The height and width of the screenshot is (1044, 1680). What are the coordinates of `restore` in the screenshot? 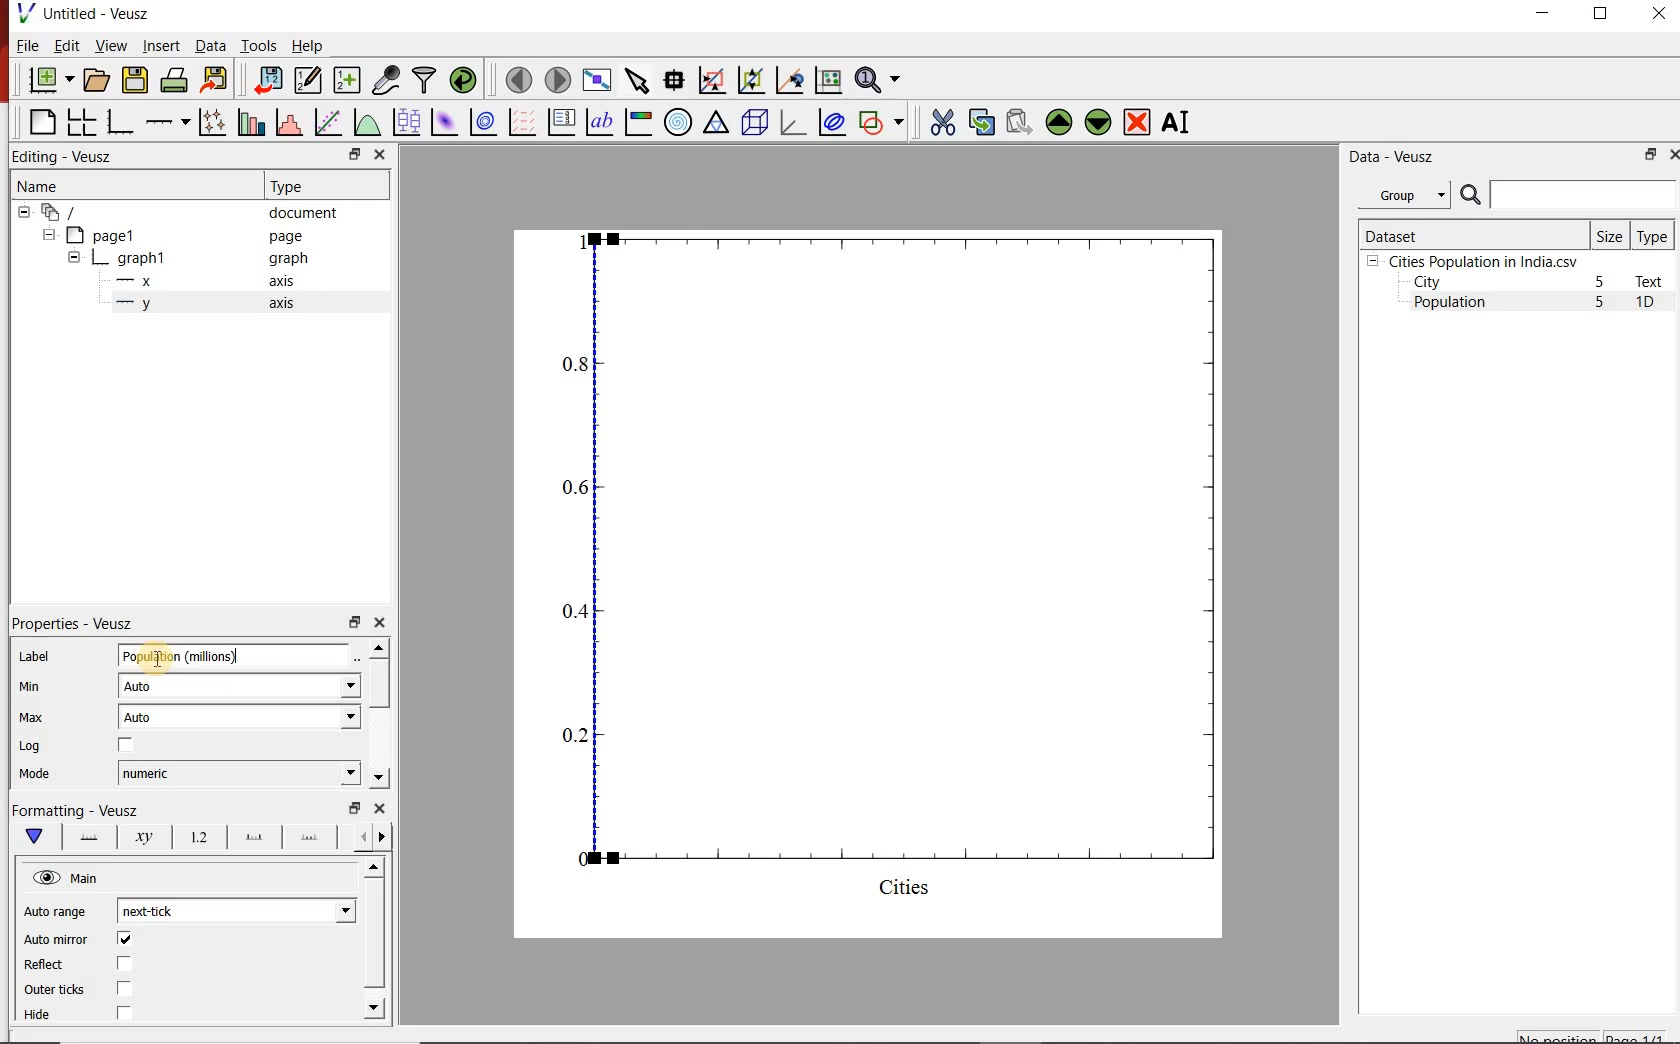 It's located at (353, 154).